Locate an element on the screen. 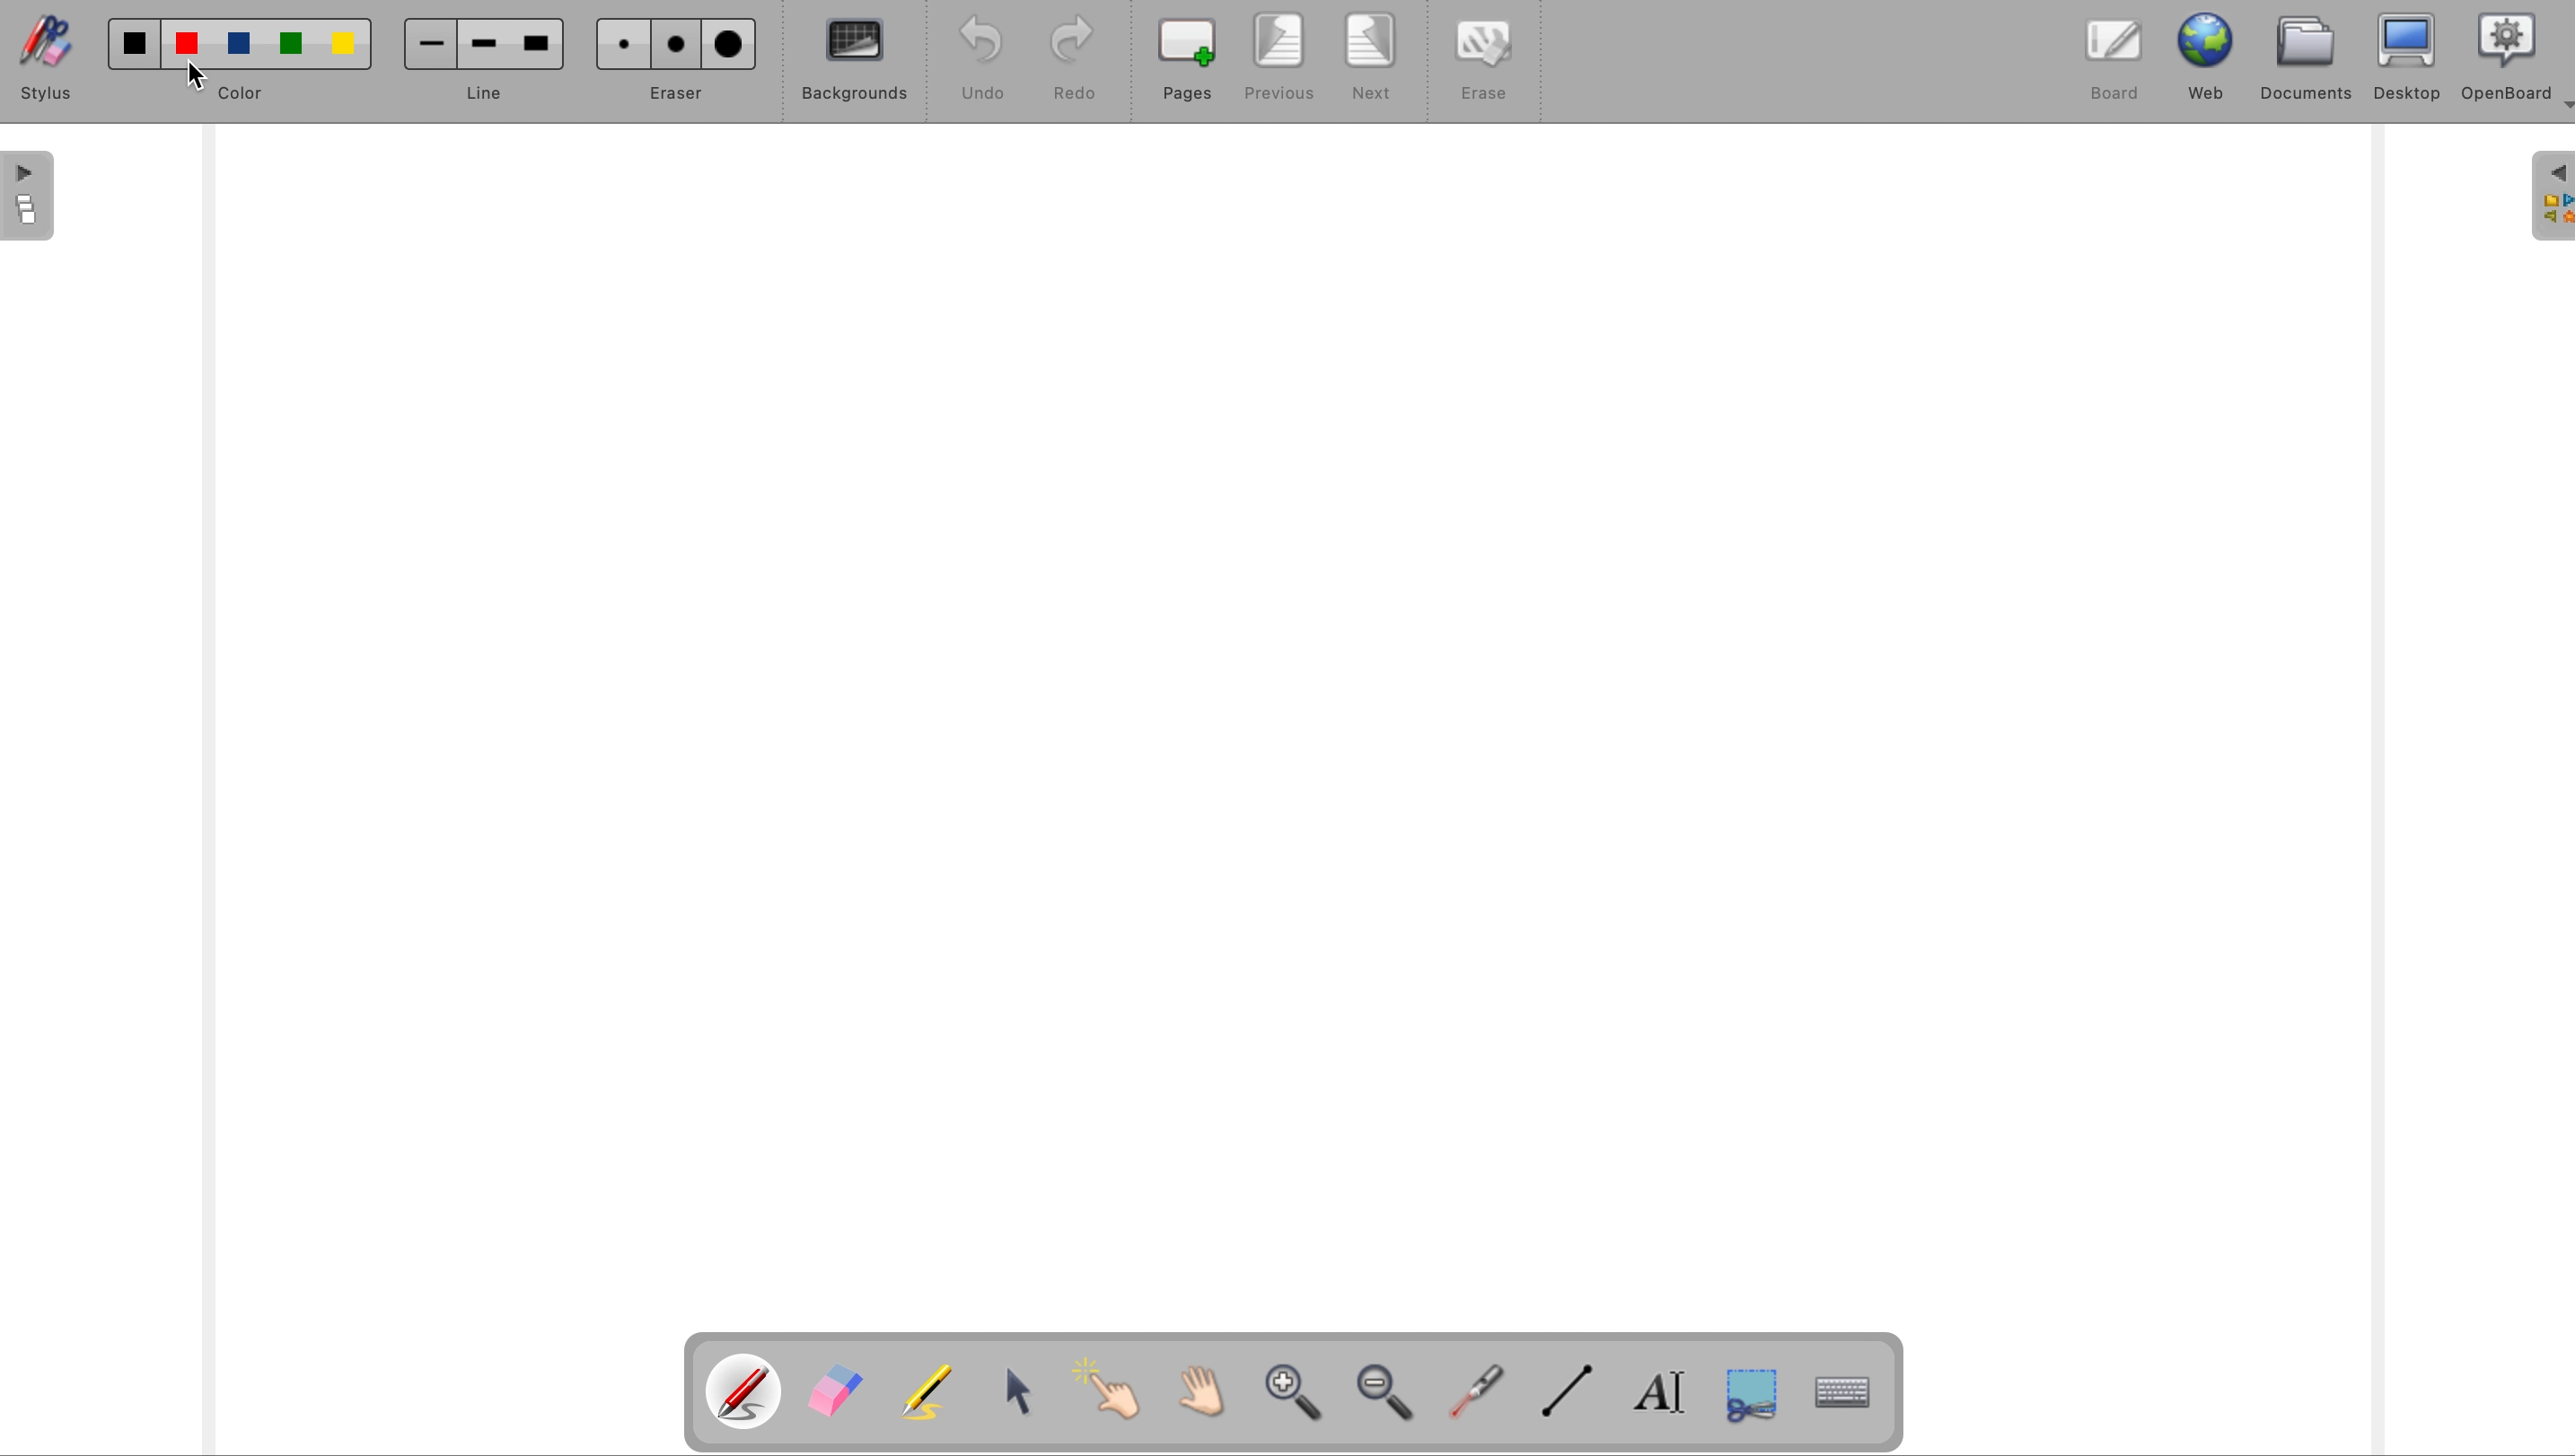 This screenshot has height=1456, width=2575. zoom in is located at coordinates (1293, 1397).